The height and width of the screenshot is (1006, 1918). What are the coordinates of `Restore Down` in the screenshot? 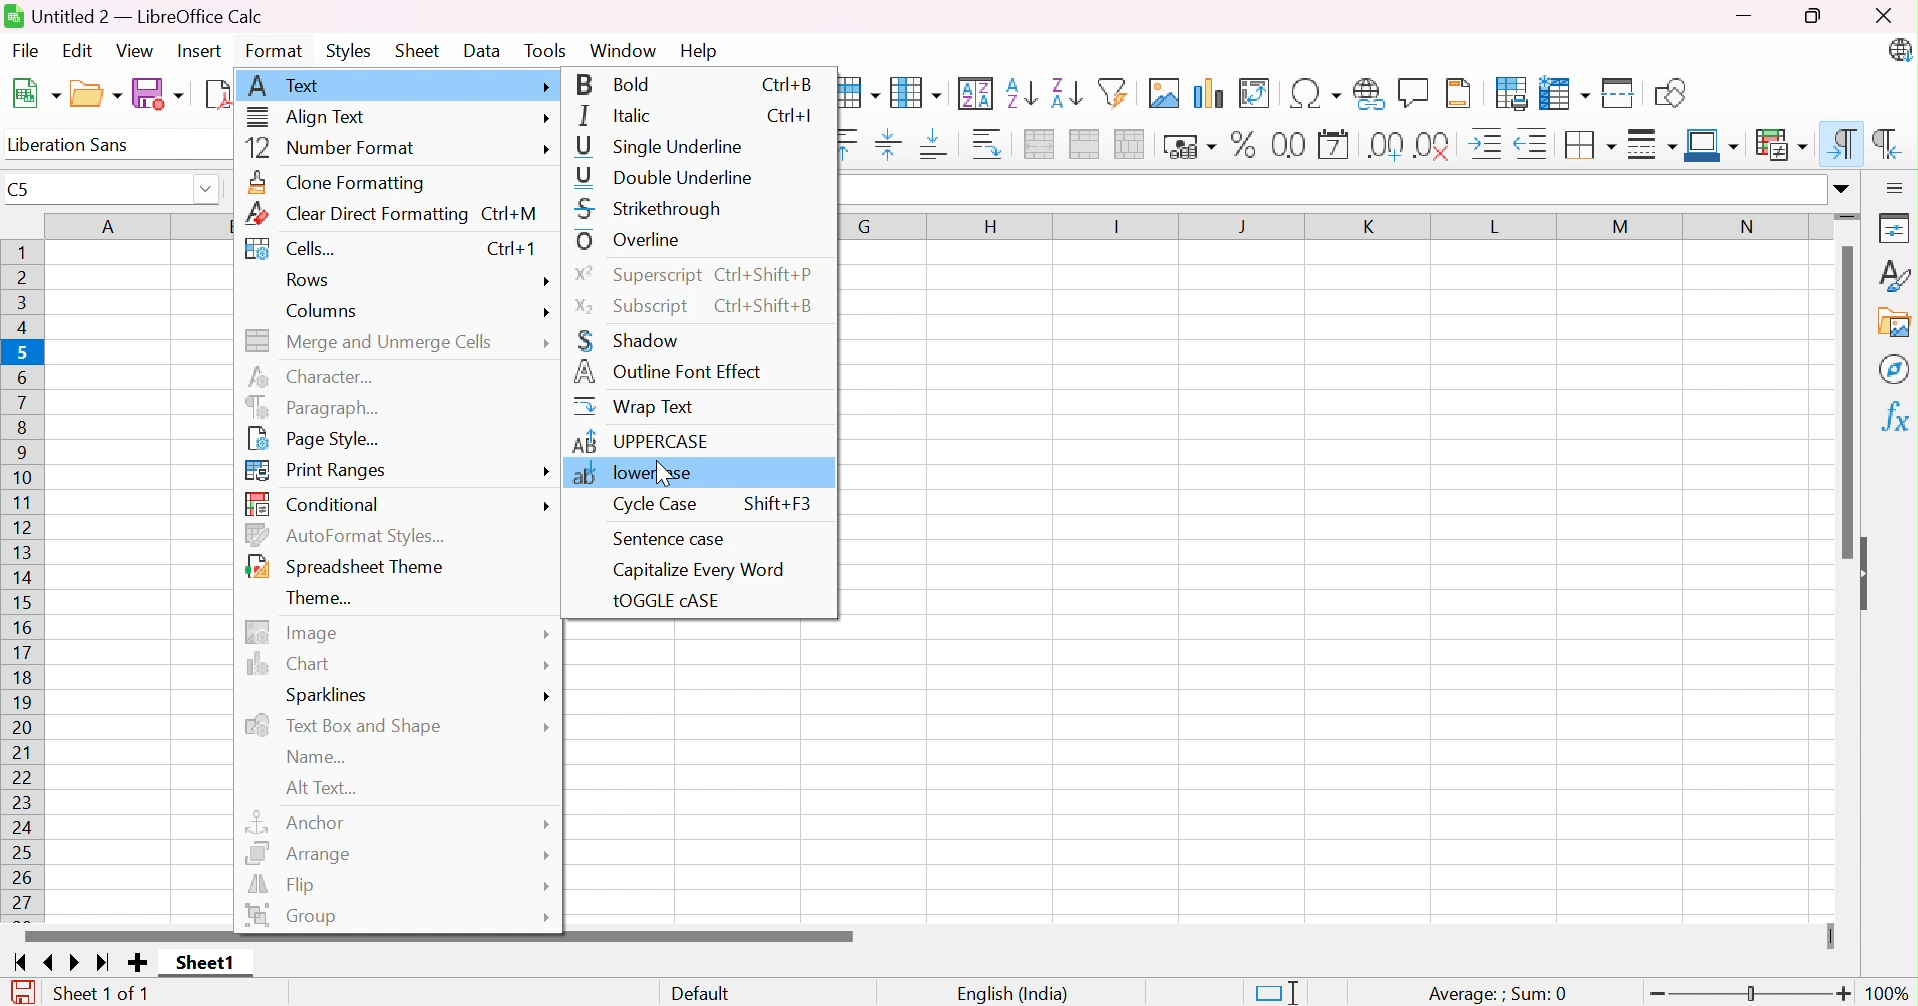 It's located at (1820, 15).